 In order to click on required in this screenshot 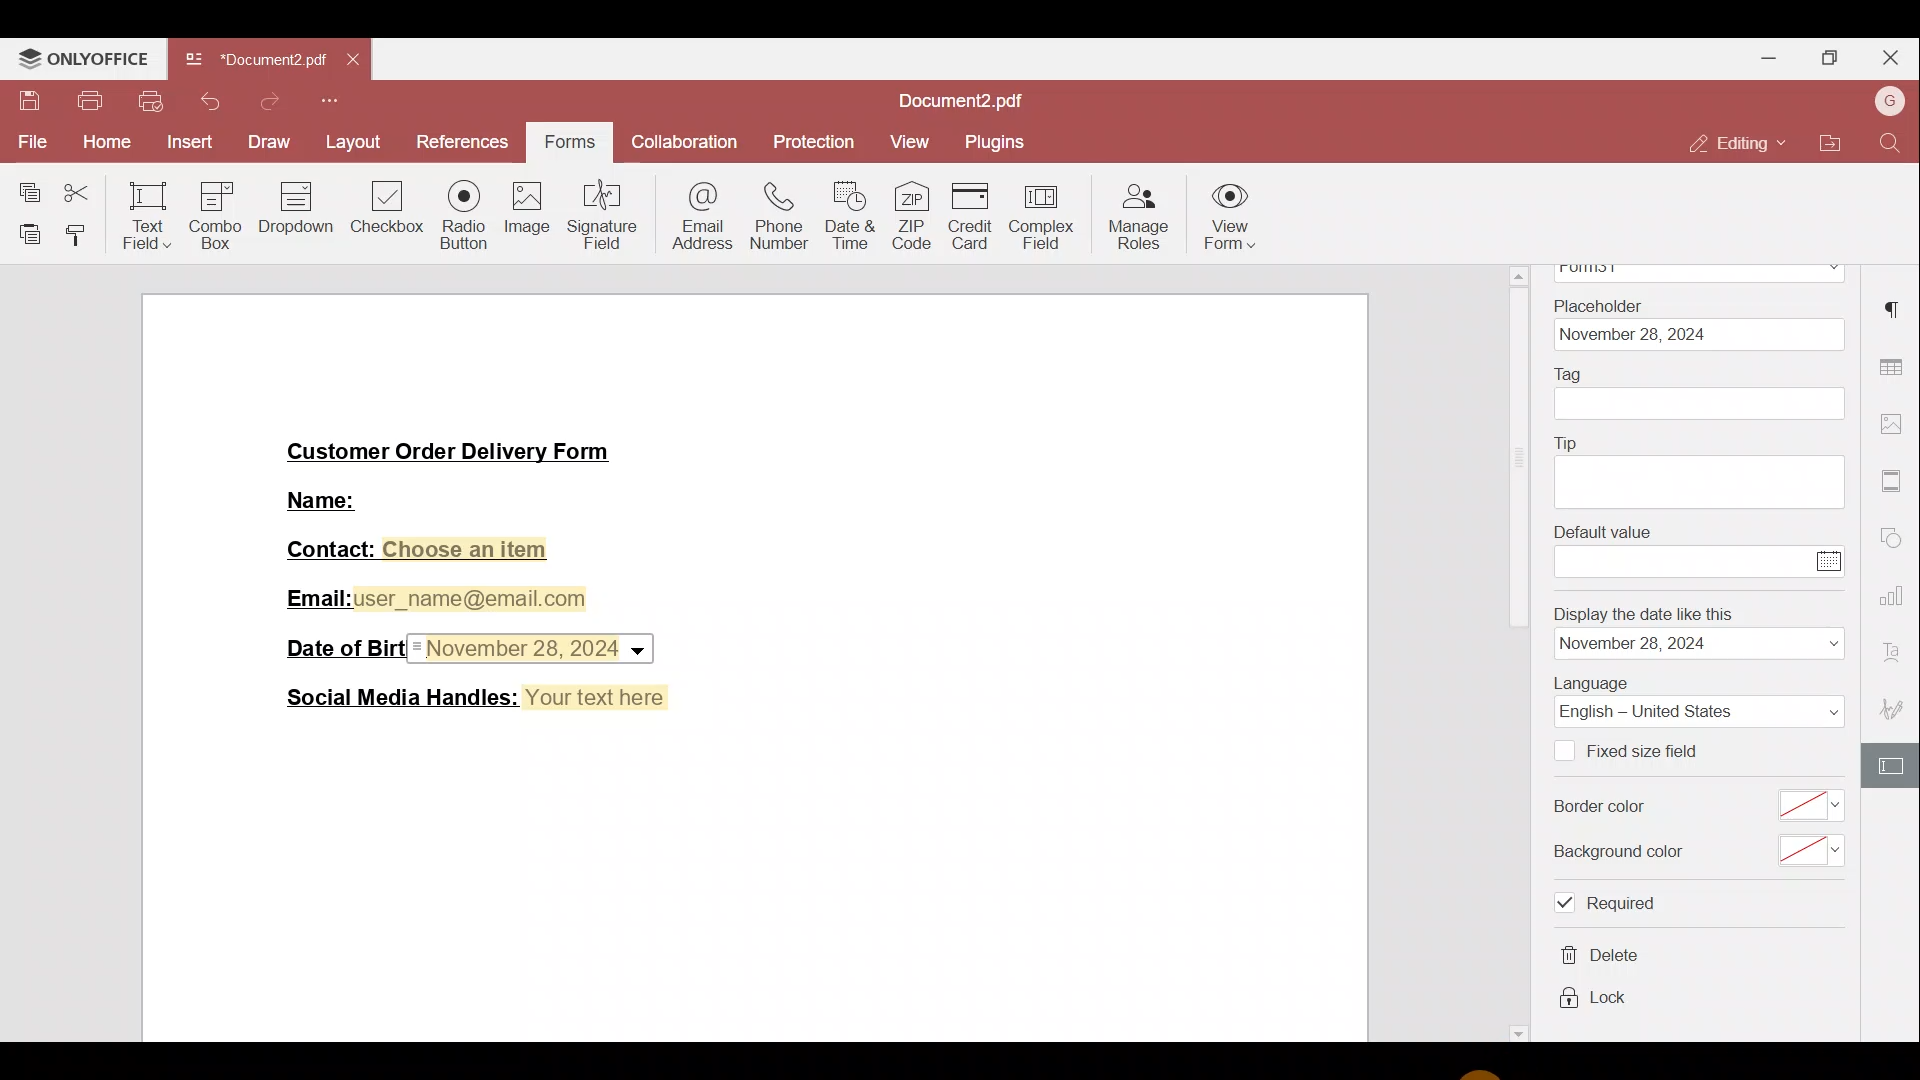, I will do `click(1620, 903)`.